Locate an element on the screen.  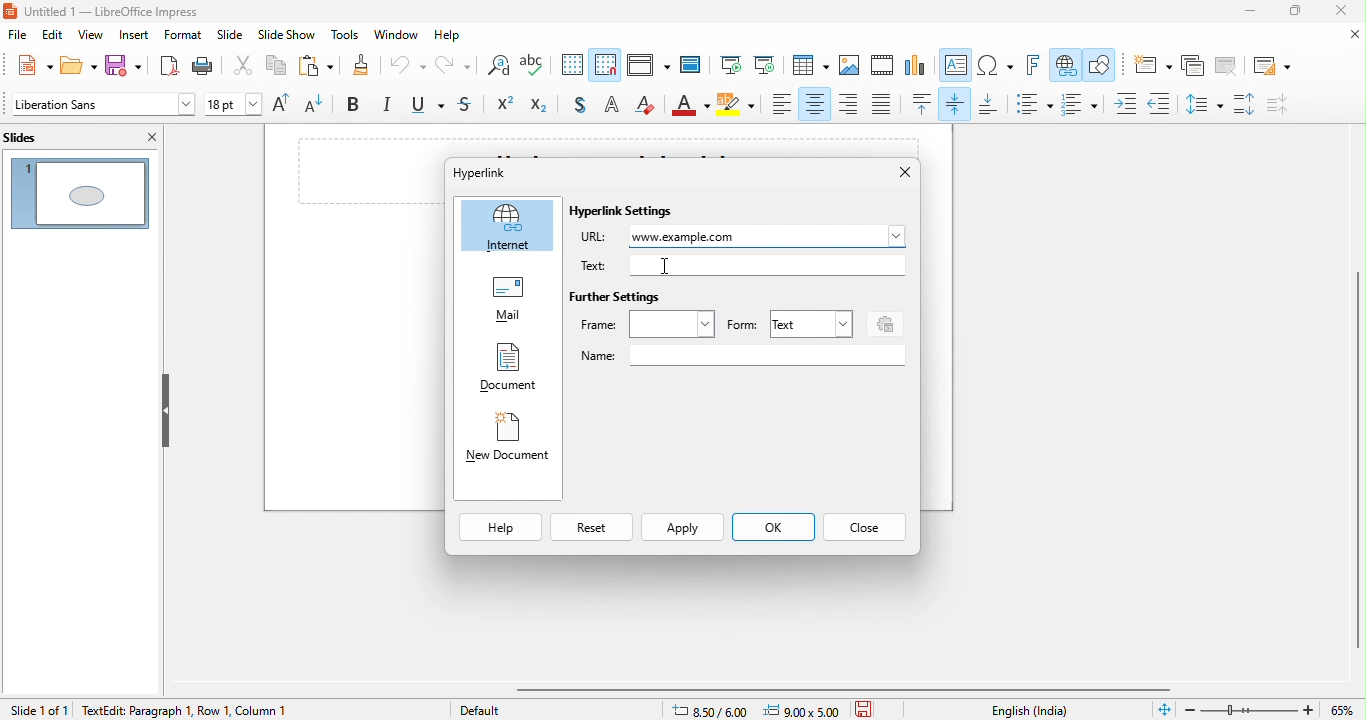
new is located at coordinates (28, 65).